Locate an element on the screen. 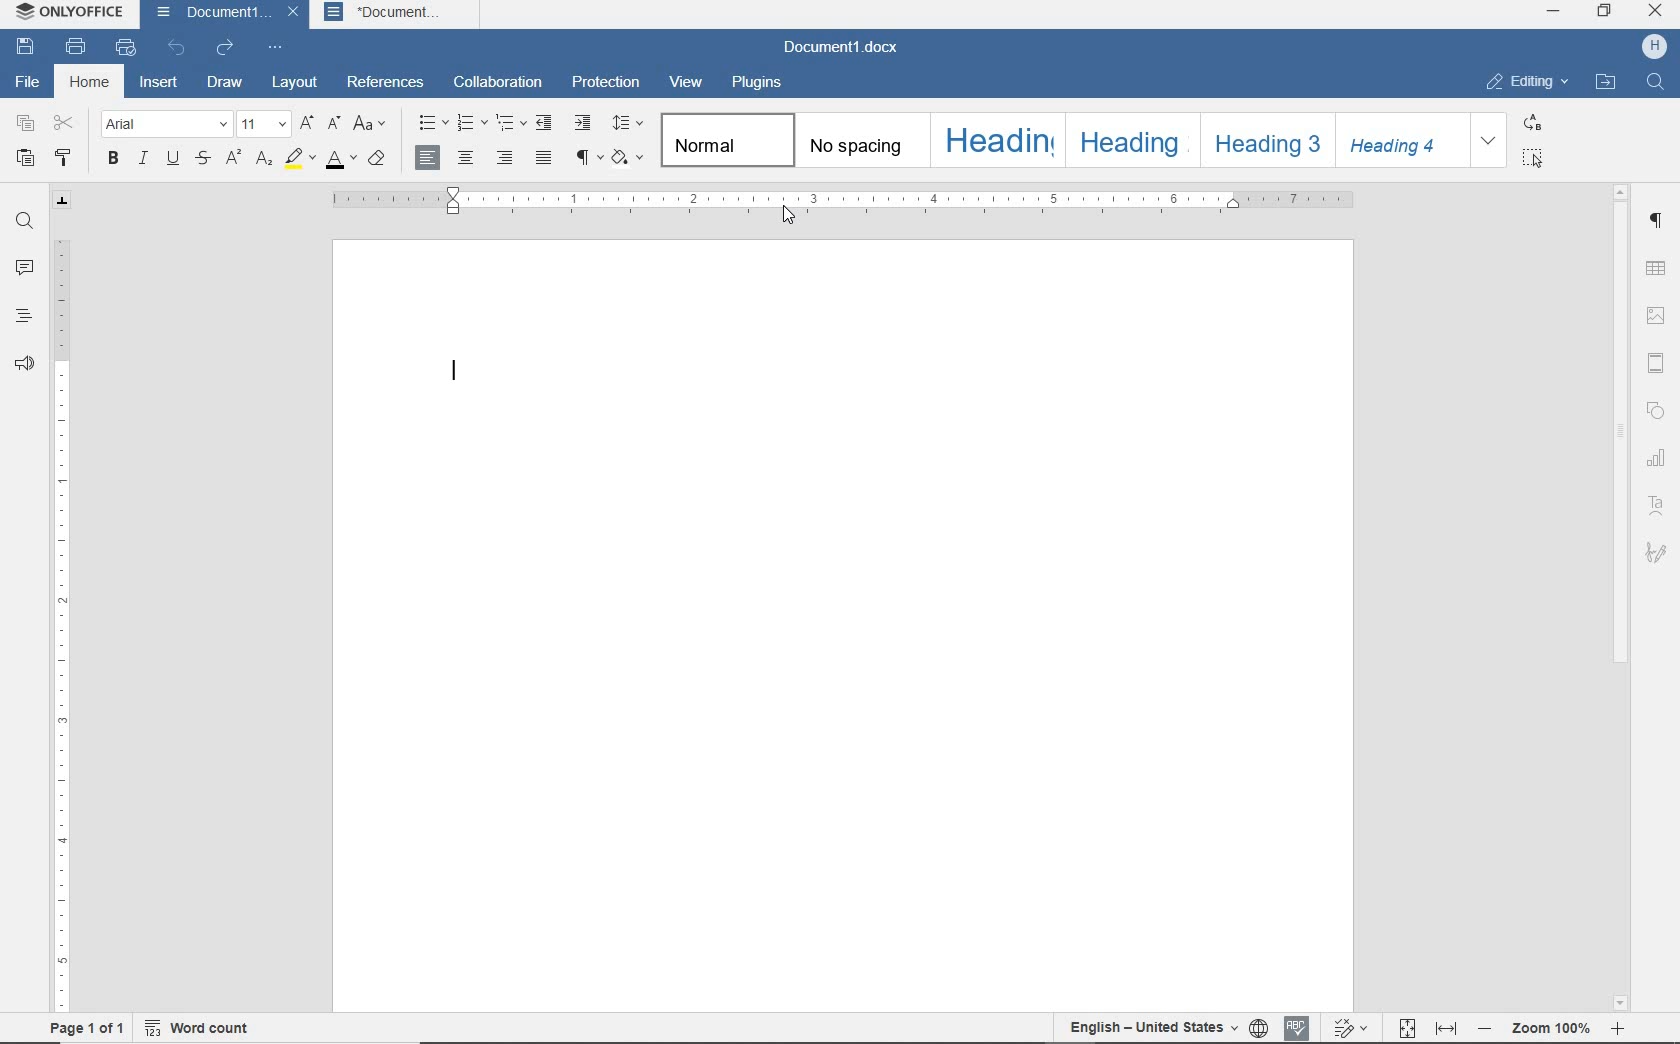  HEADING 3 is located at coordinates (1264, 141).